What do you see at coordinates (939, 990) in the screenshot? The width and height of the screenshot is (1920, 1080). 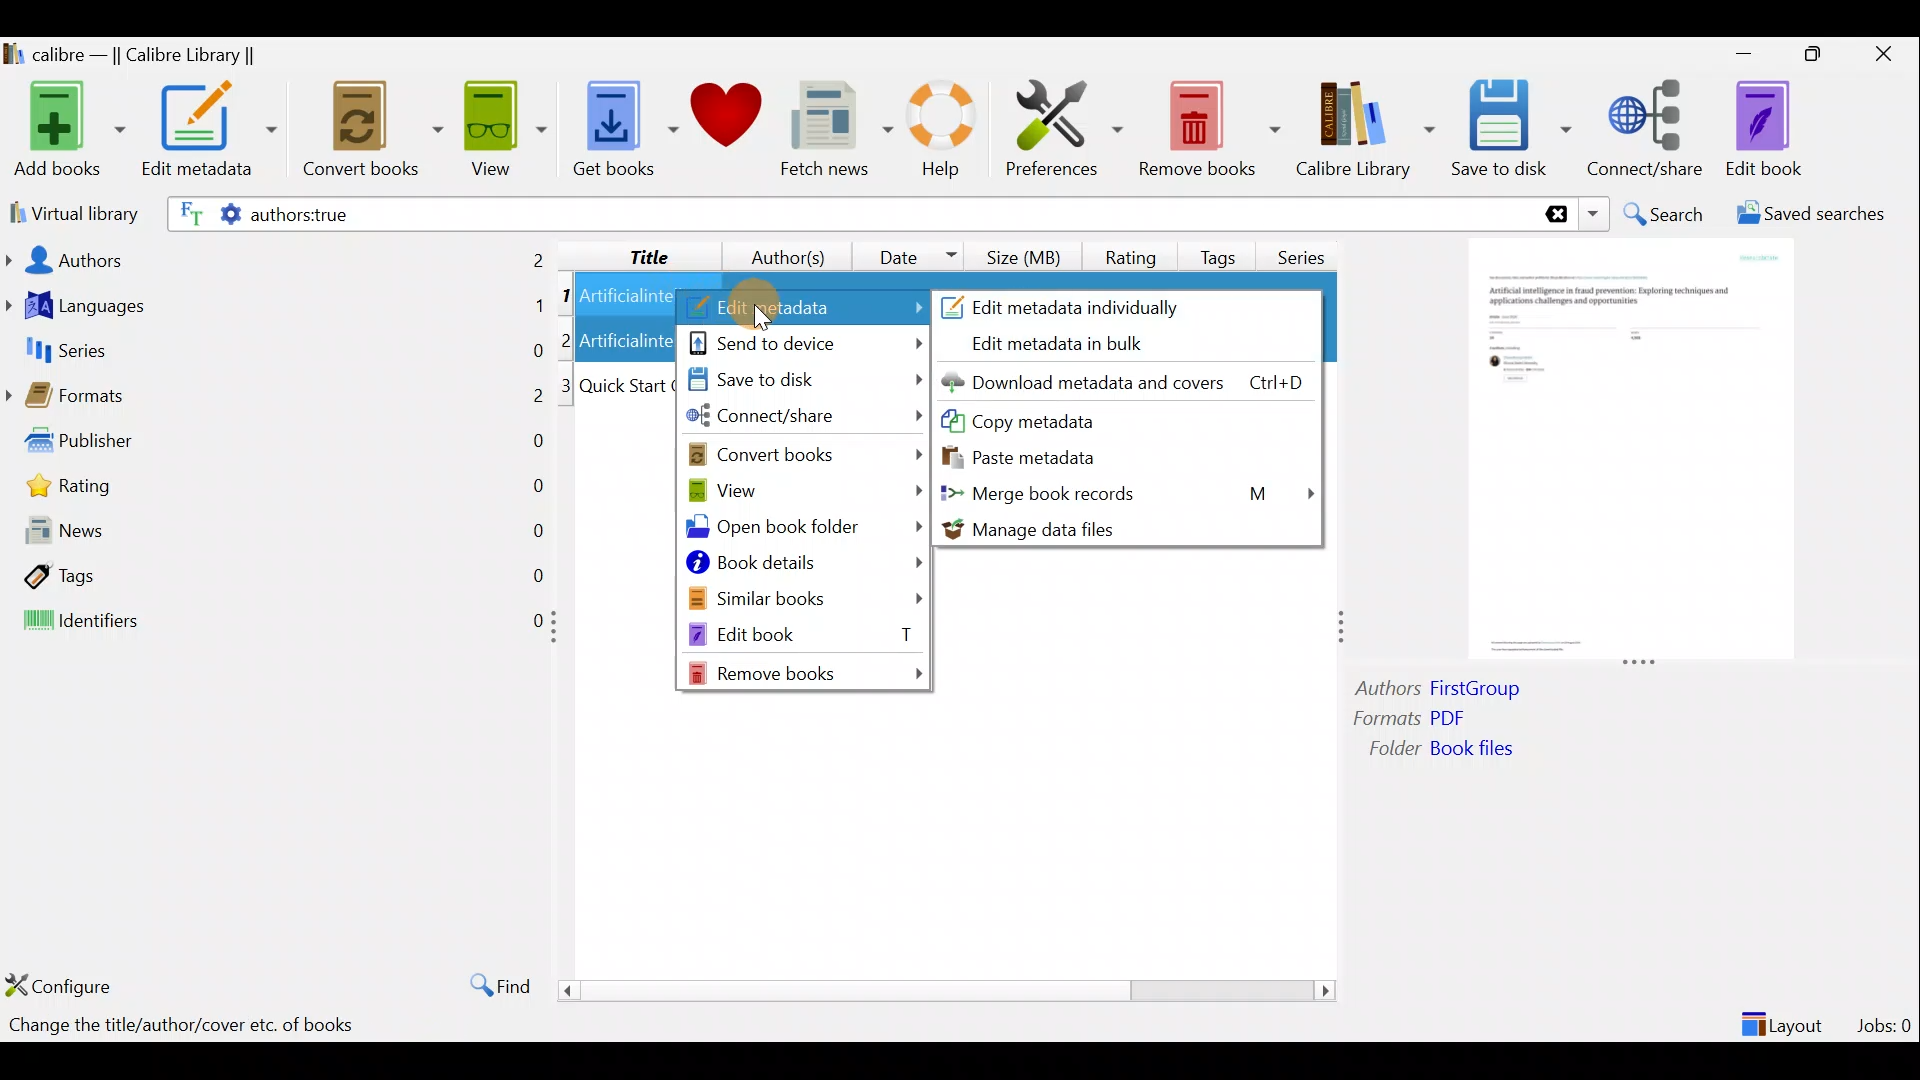 I see `Scroll bar` at bounding box center [939, 990].